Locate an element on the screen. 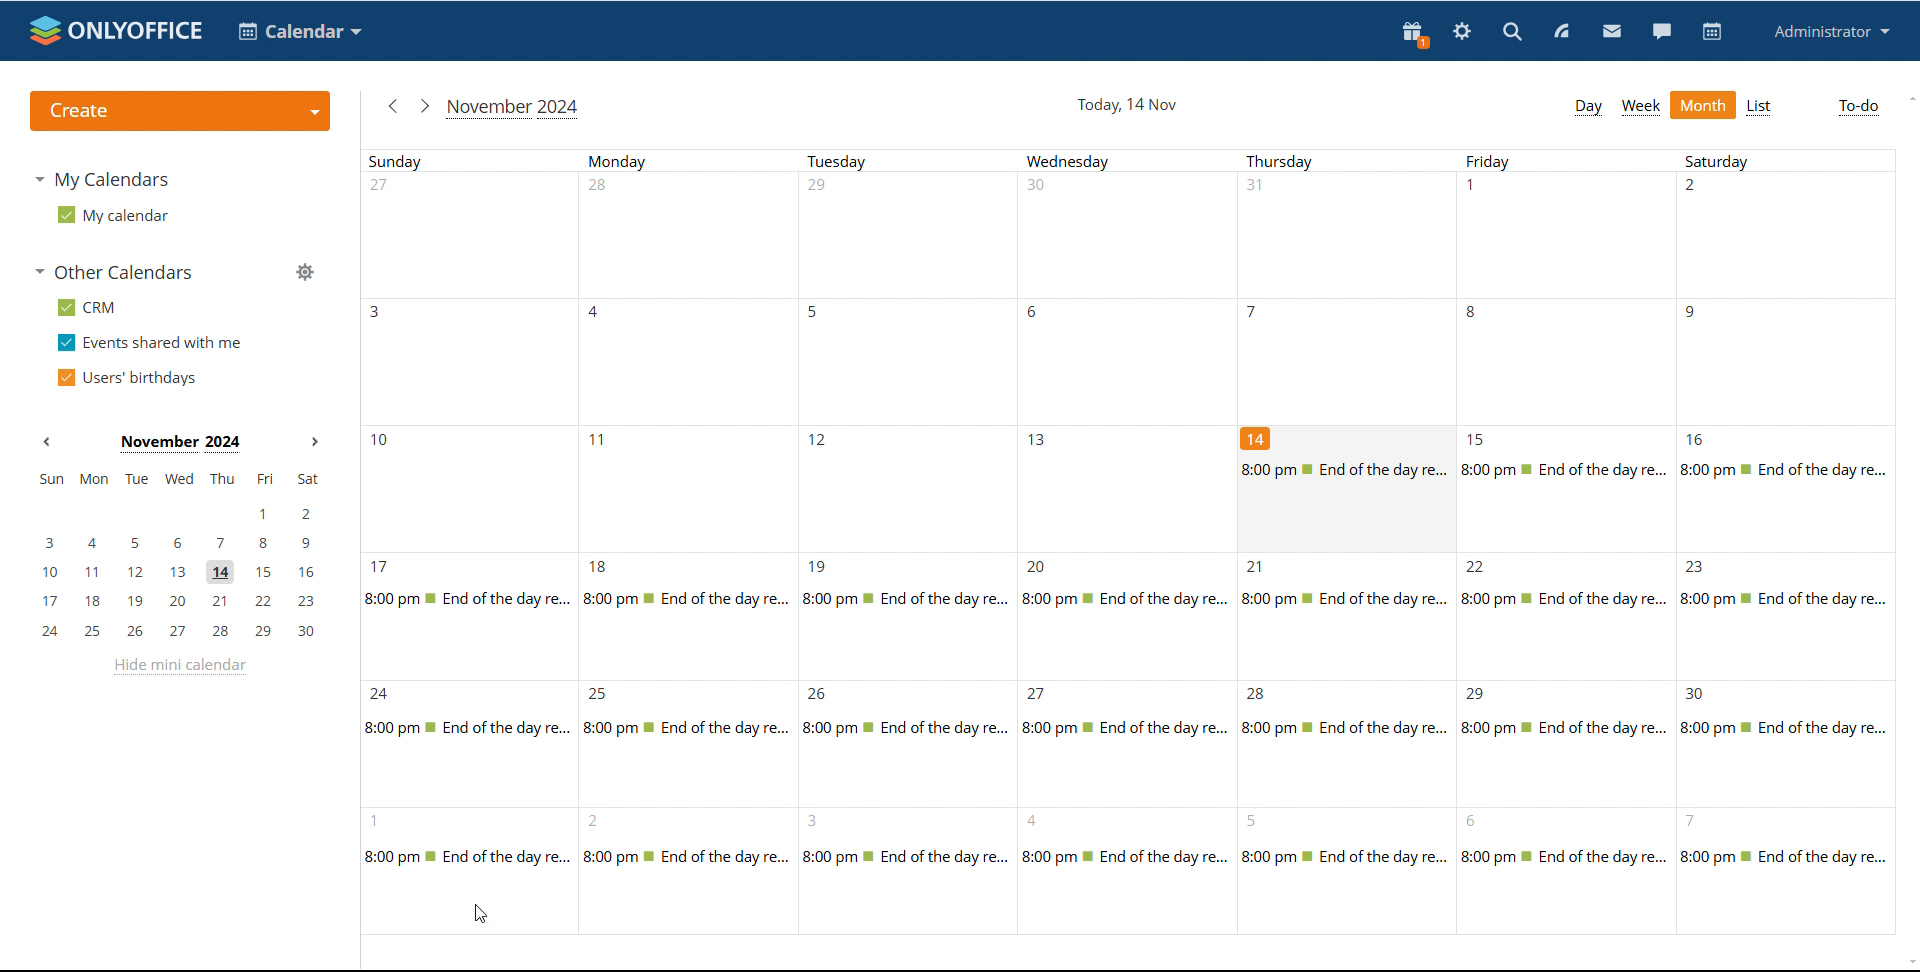  other calendars is located at coordinates (116, 271).